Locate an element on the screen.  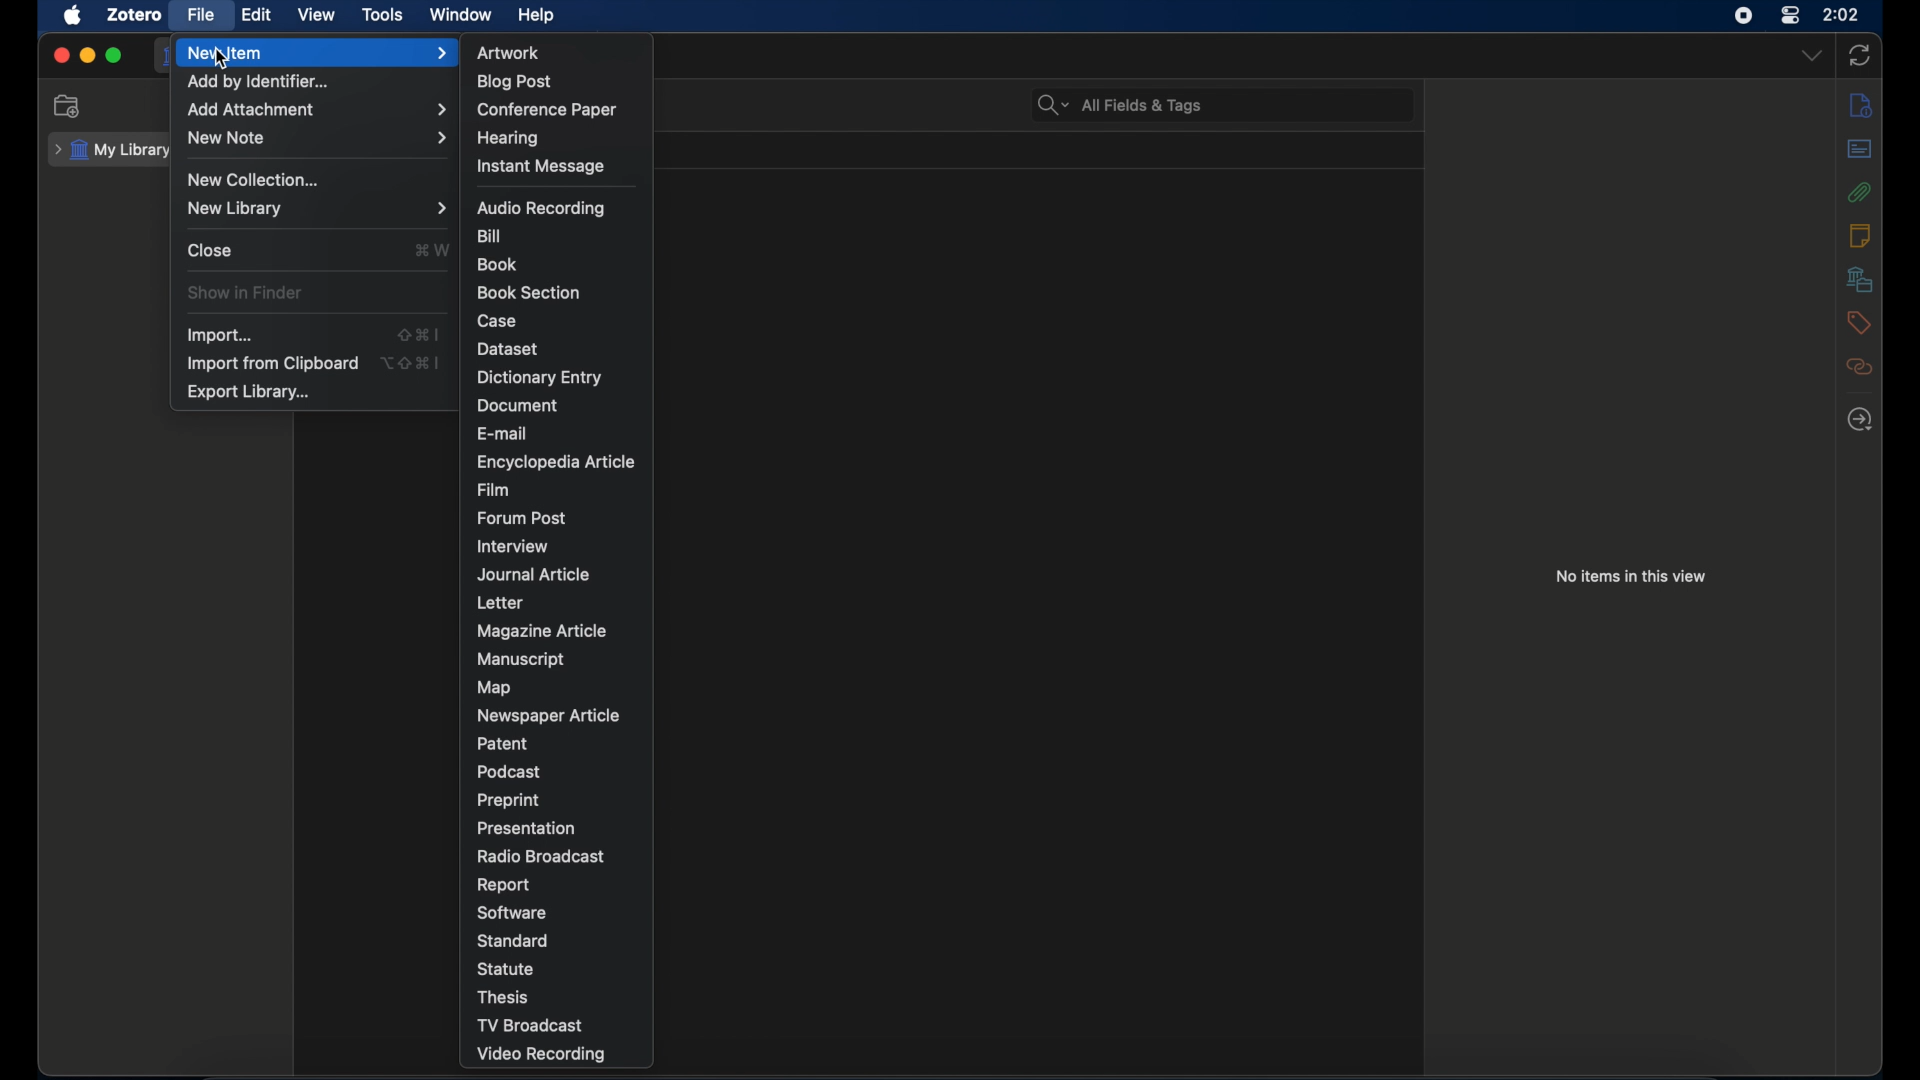
radio broadcast is located at coordinates (539, 856).